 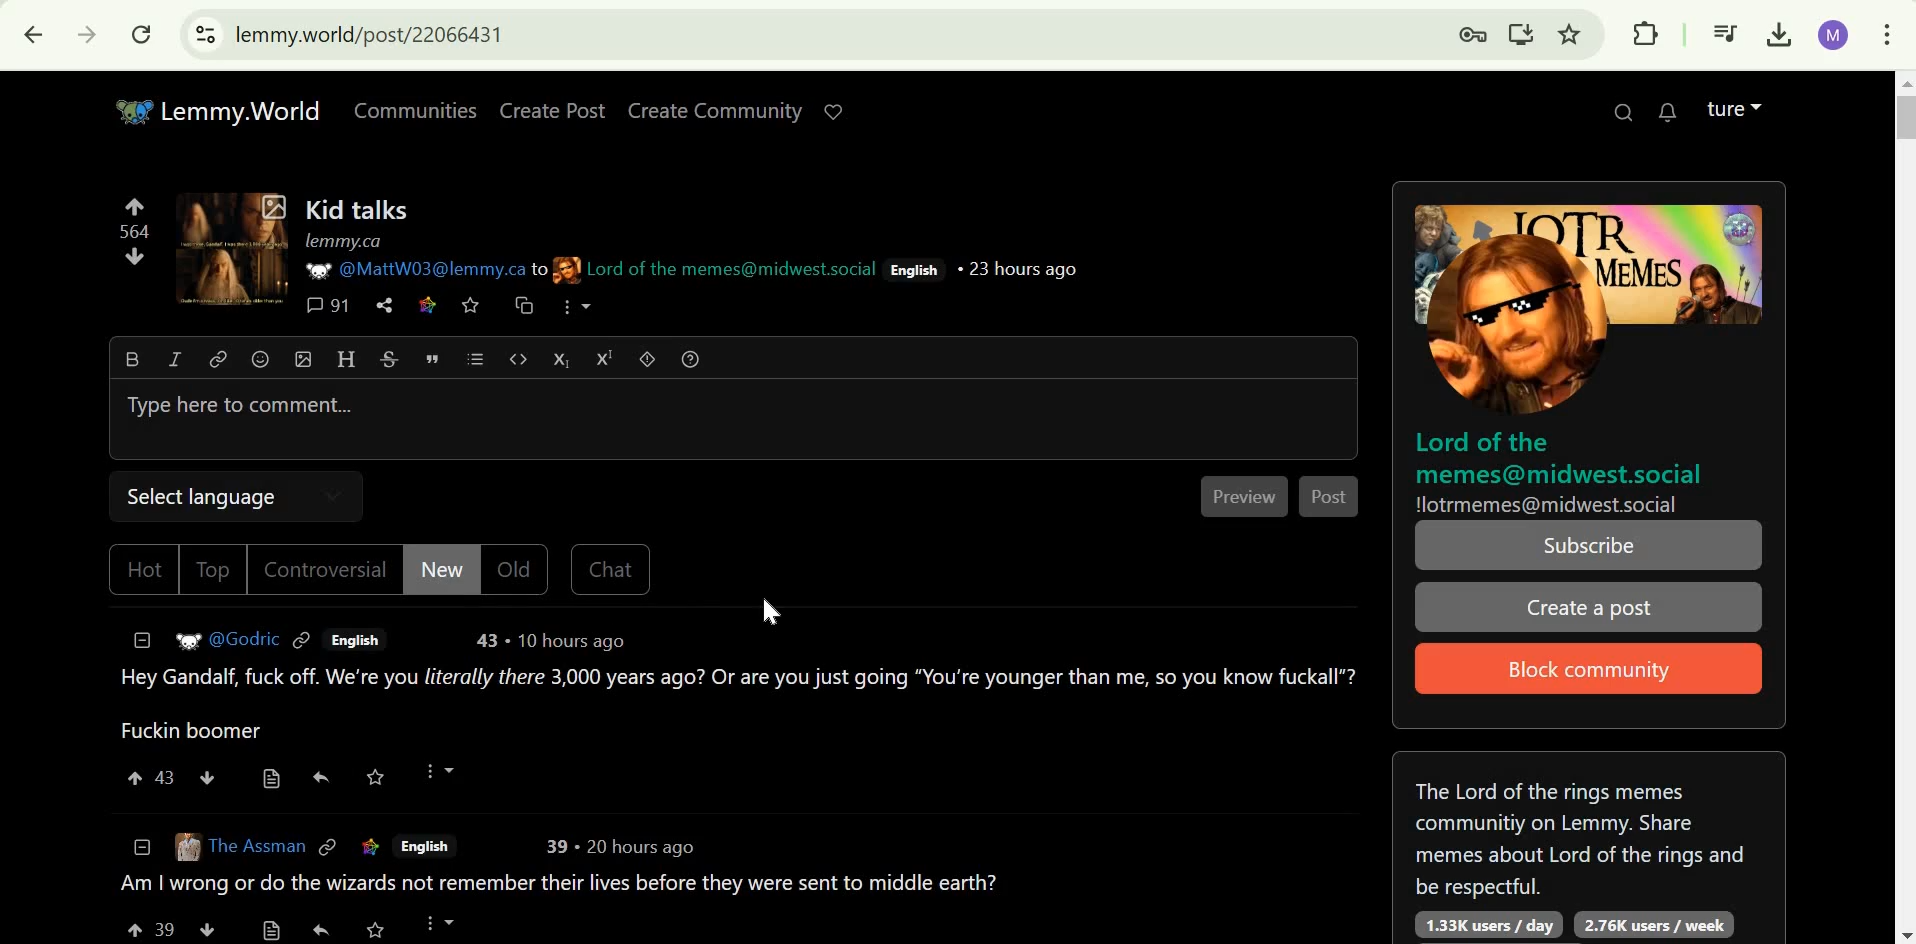 What do you see at coordinates (208, 776) in the screenshot?
I see `downvote` at bounding box center [208, 776].